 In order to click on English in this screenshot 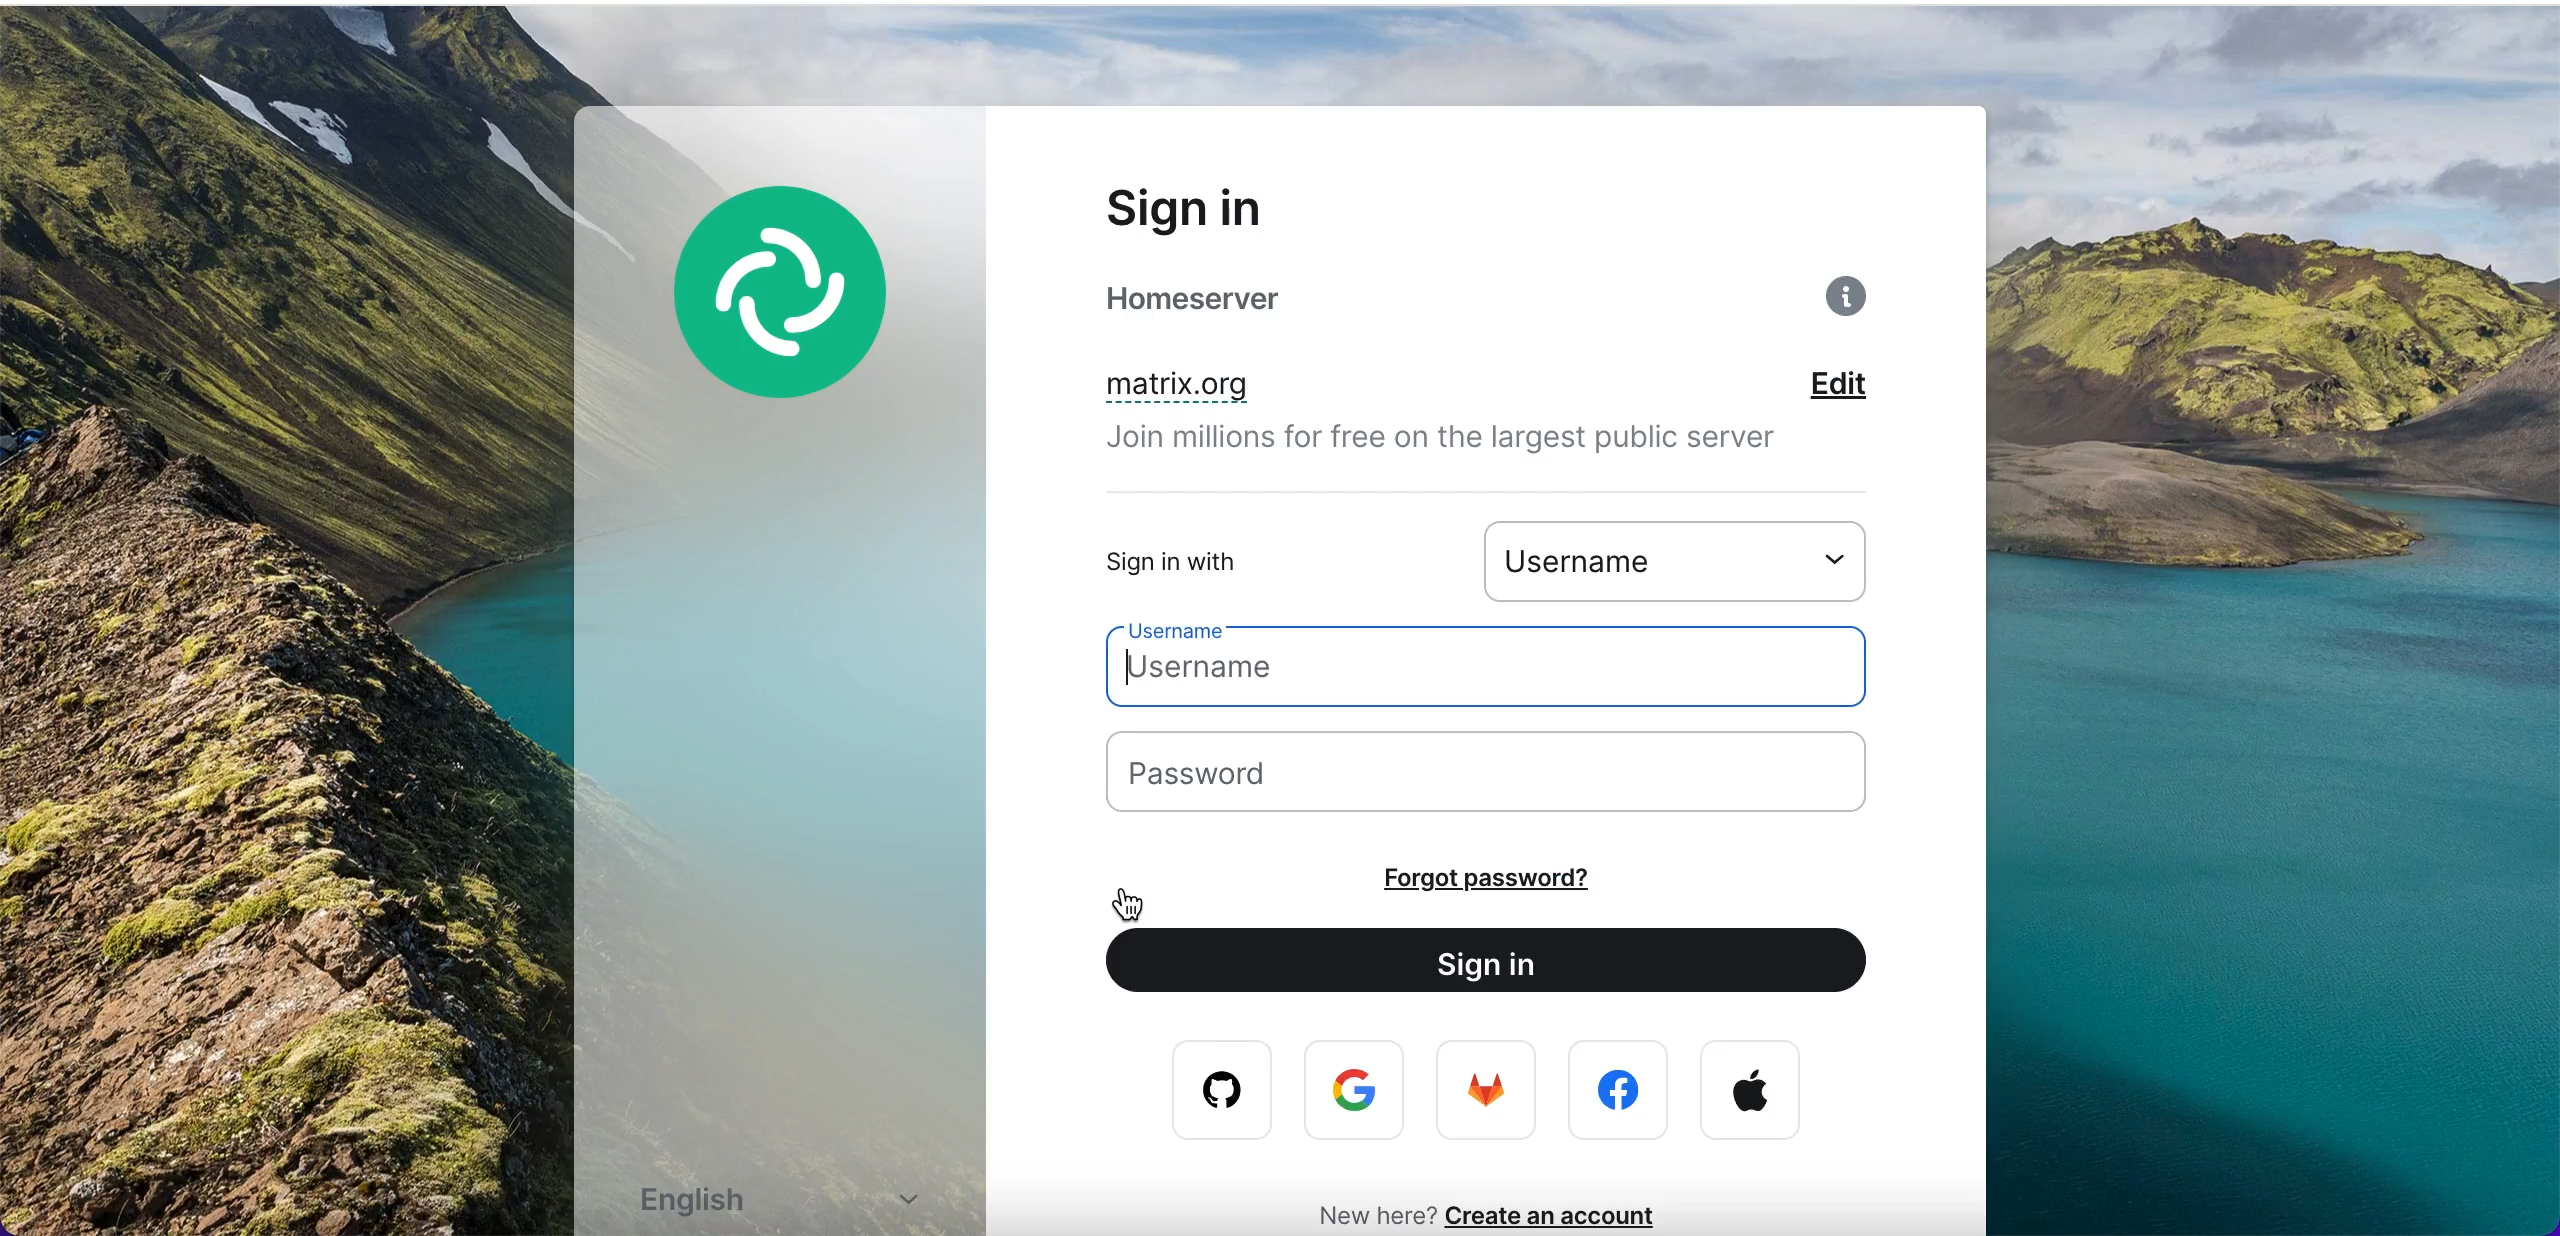, I will do `click(792, 1199)`.